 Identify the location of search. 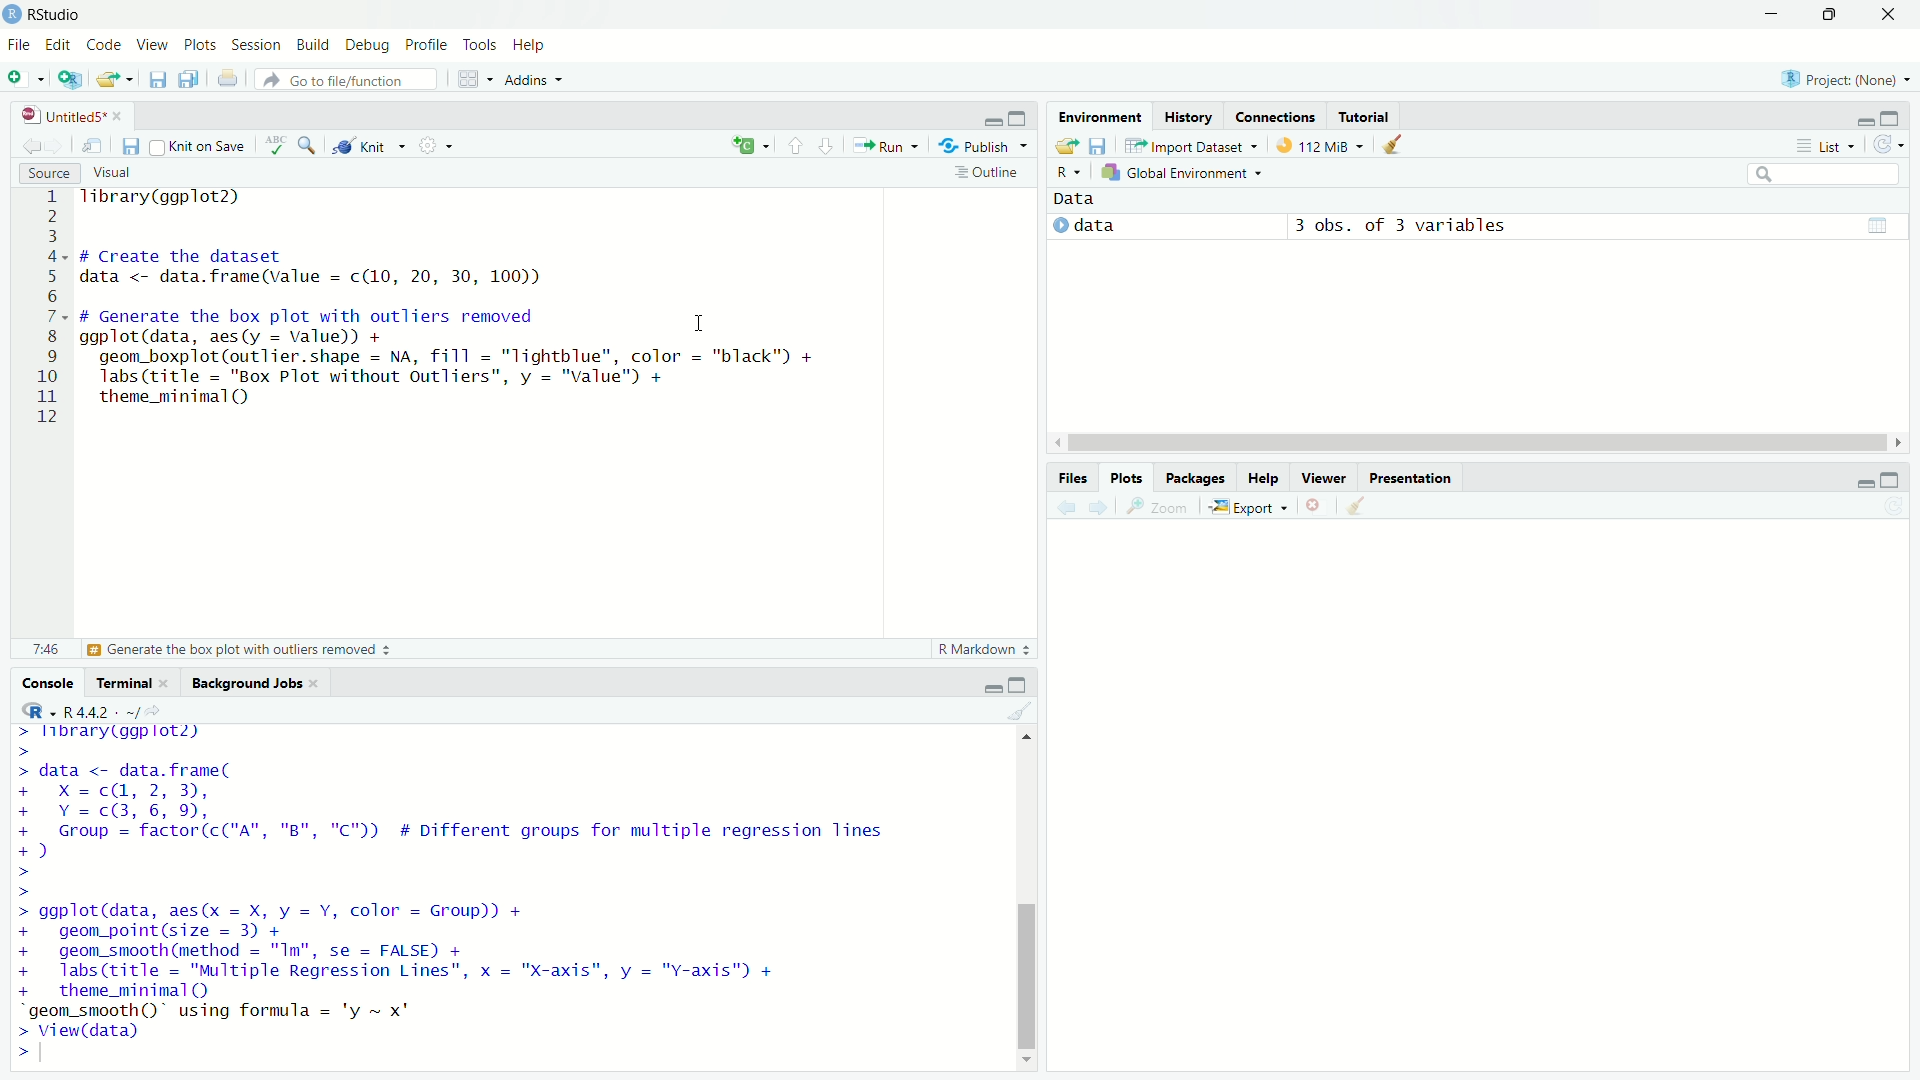
(1809, 171).